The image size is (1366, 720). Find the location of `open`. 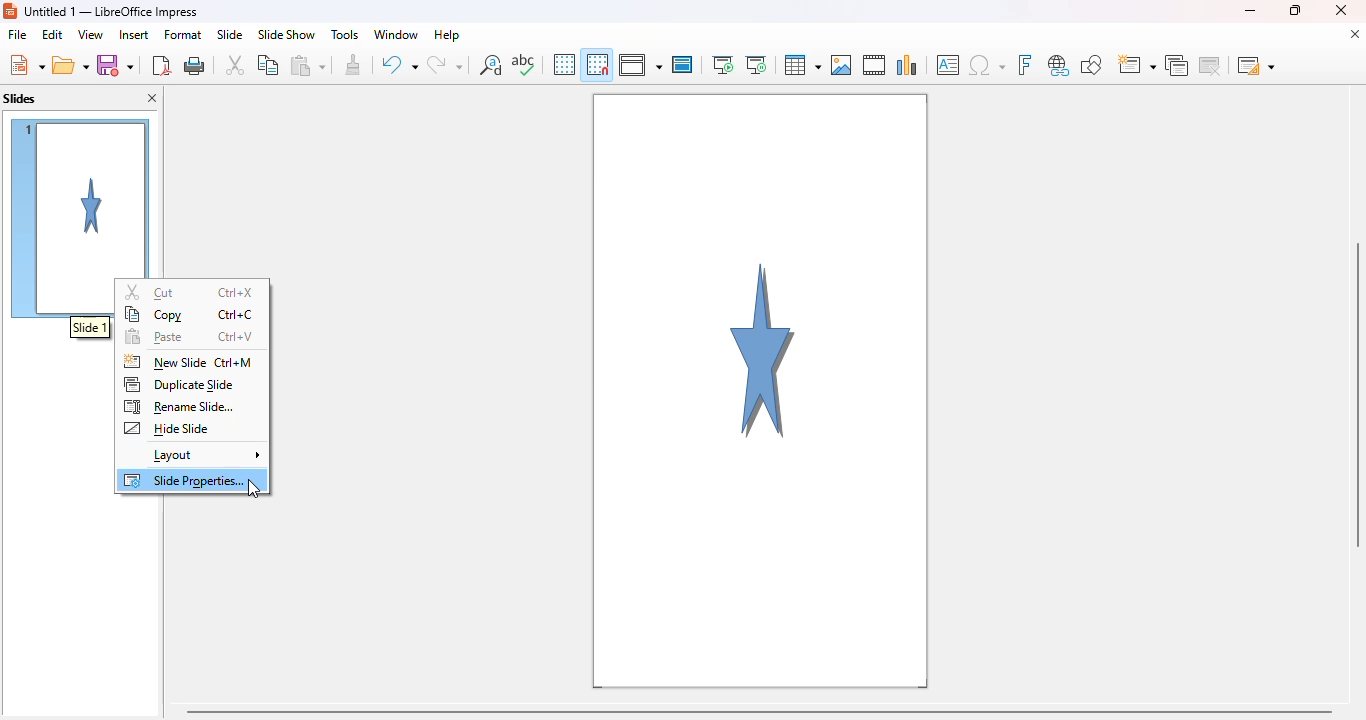

open is located at coordinates (70, 65).